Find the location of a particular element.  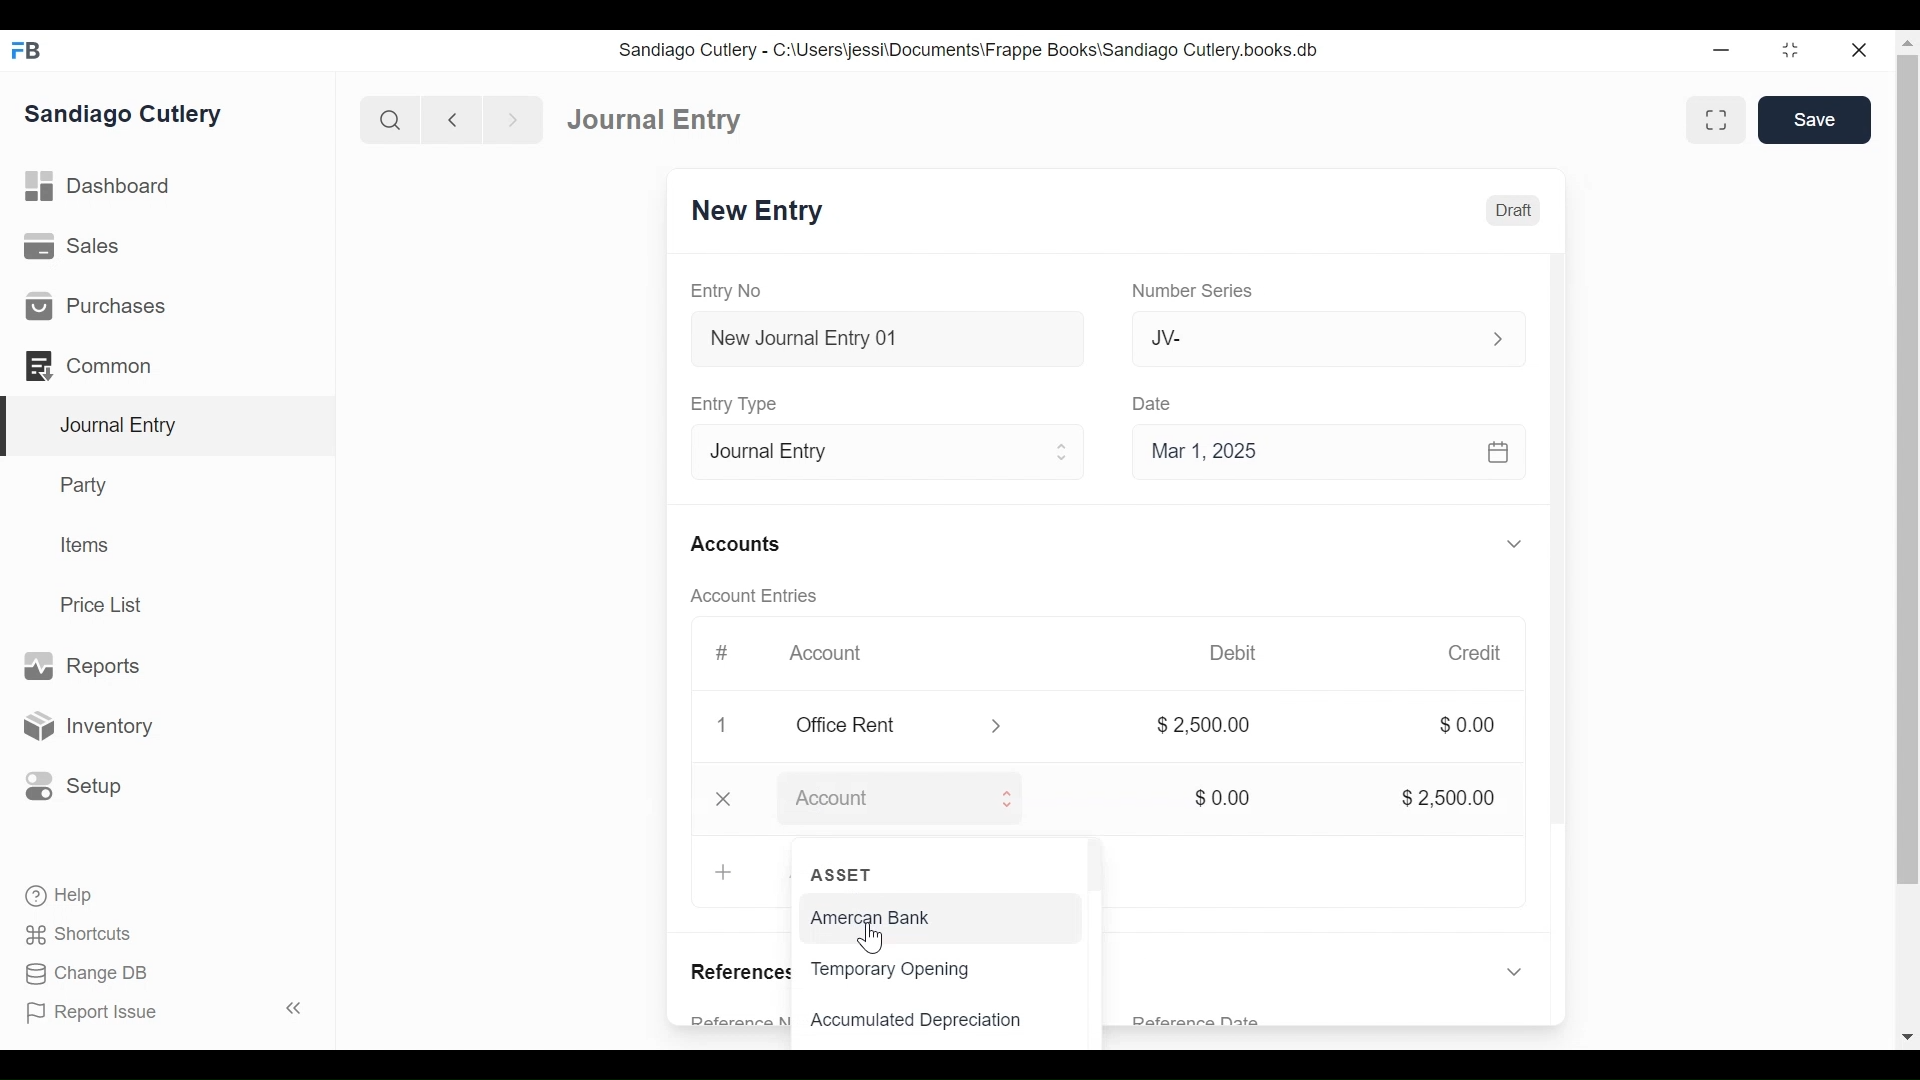

toggle between form and full width is located at coordinates (1707, 123).